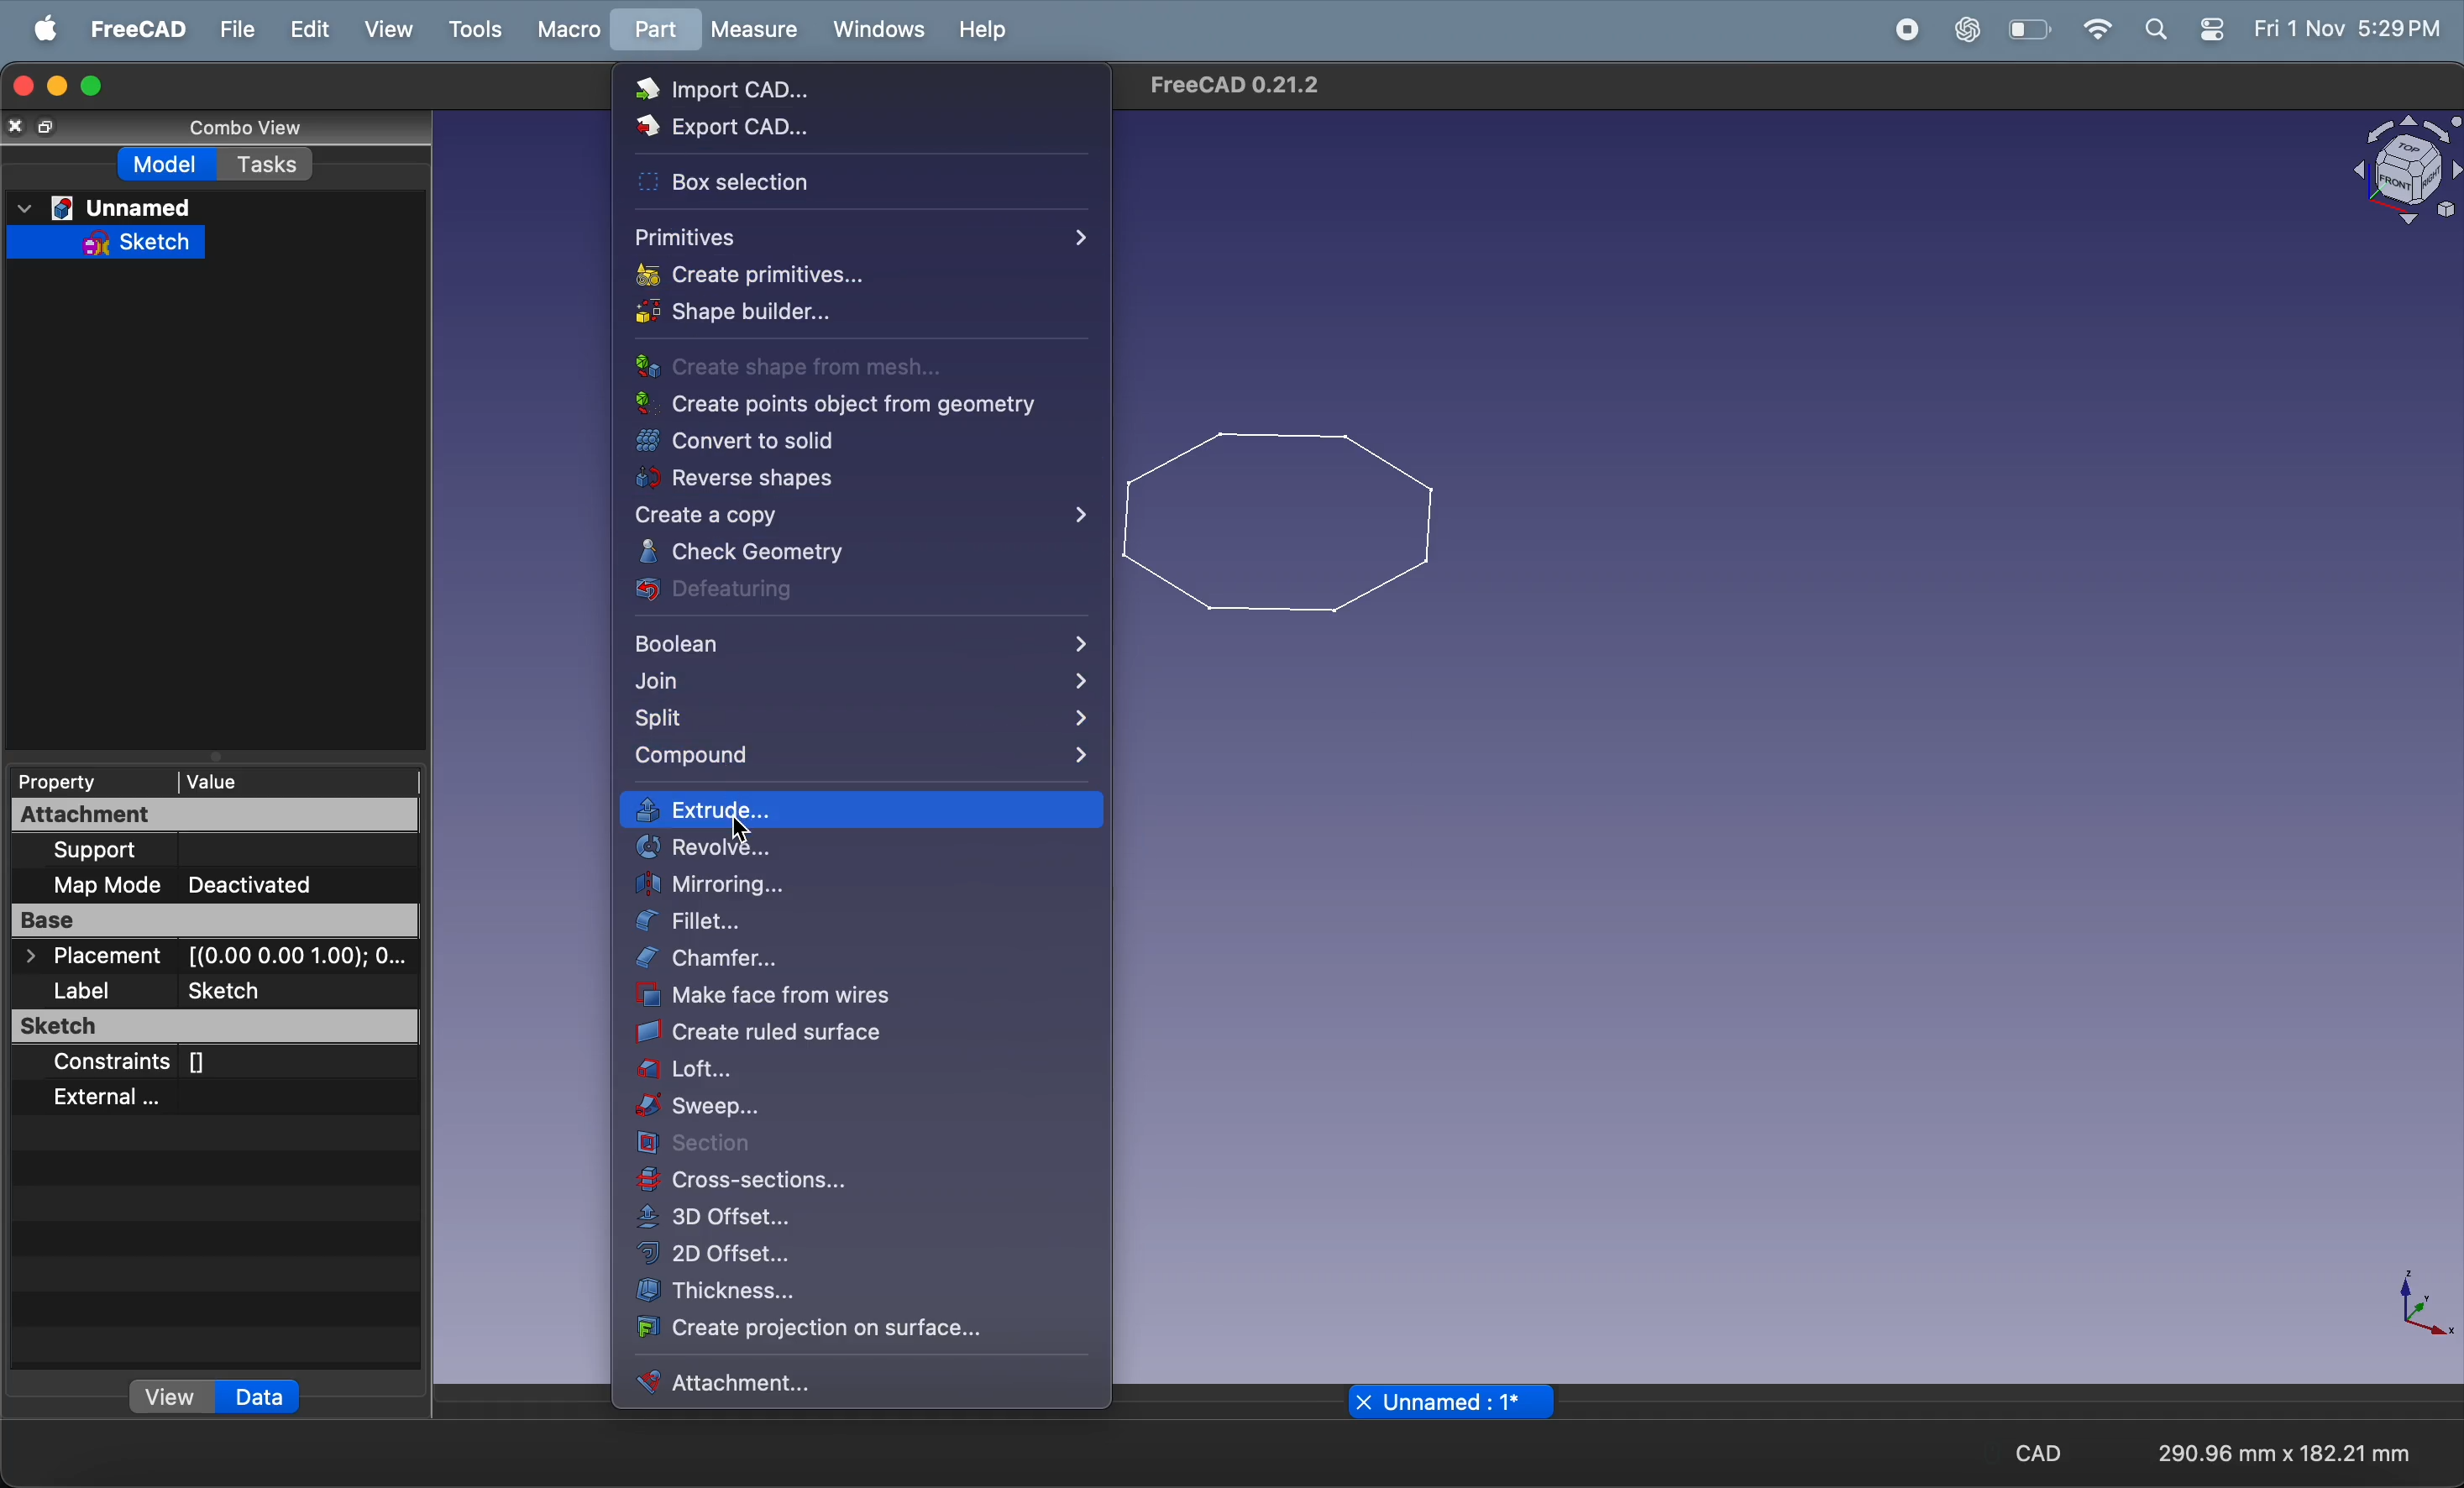 Image resolution: width=2464 pixels, height=1488 pixels. Describe the element at coordinates (93, 83) in the screenshot. I see `maximize` at that location.